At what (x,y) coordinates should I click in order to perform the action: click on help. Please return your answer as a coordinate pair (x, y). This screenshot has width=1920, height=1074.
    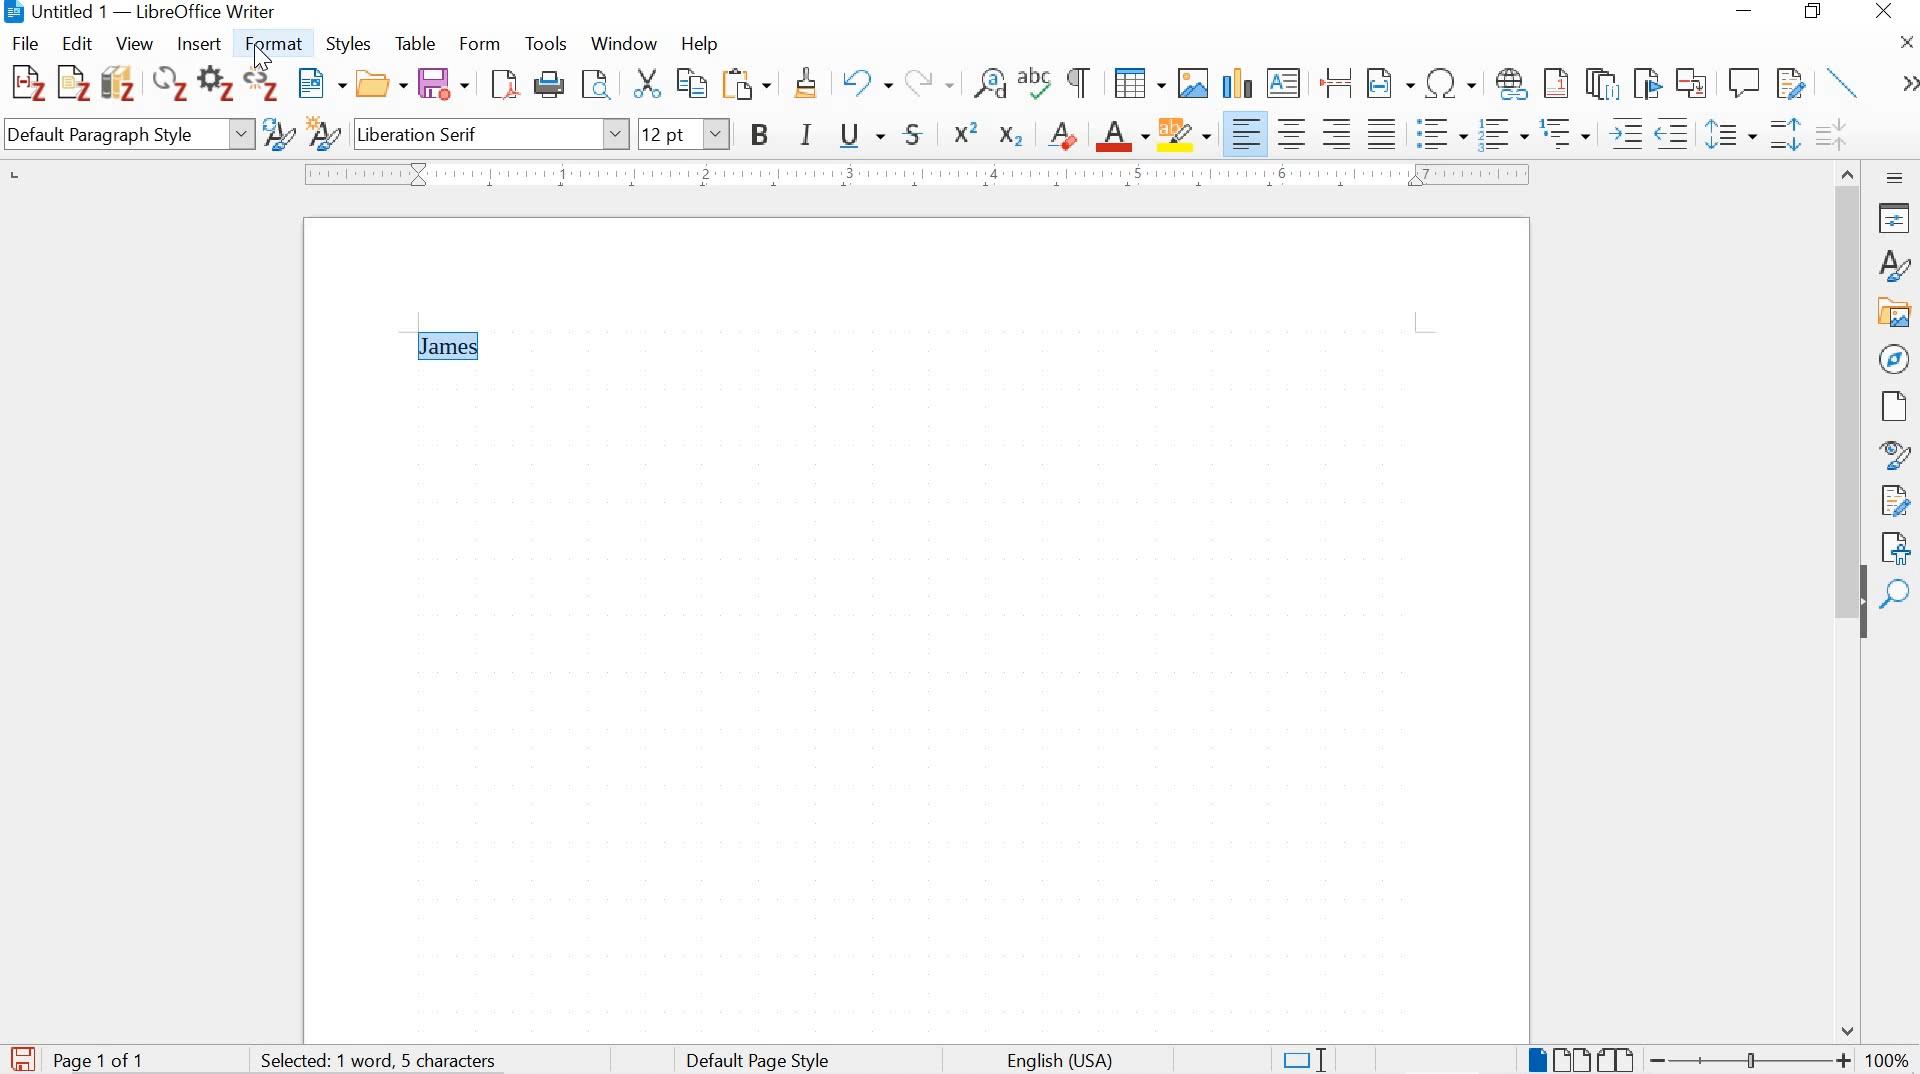
    Looking at the image, I should click on (698, 44).